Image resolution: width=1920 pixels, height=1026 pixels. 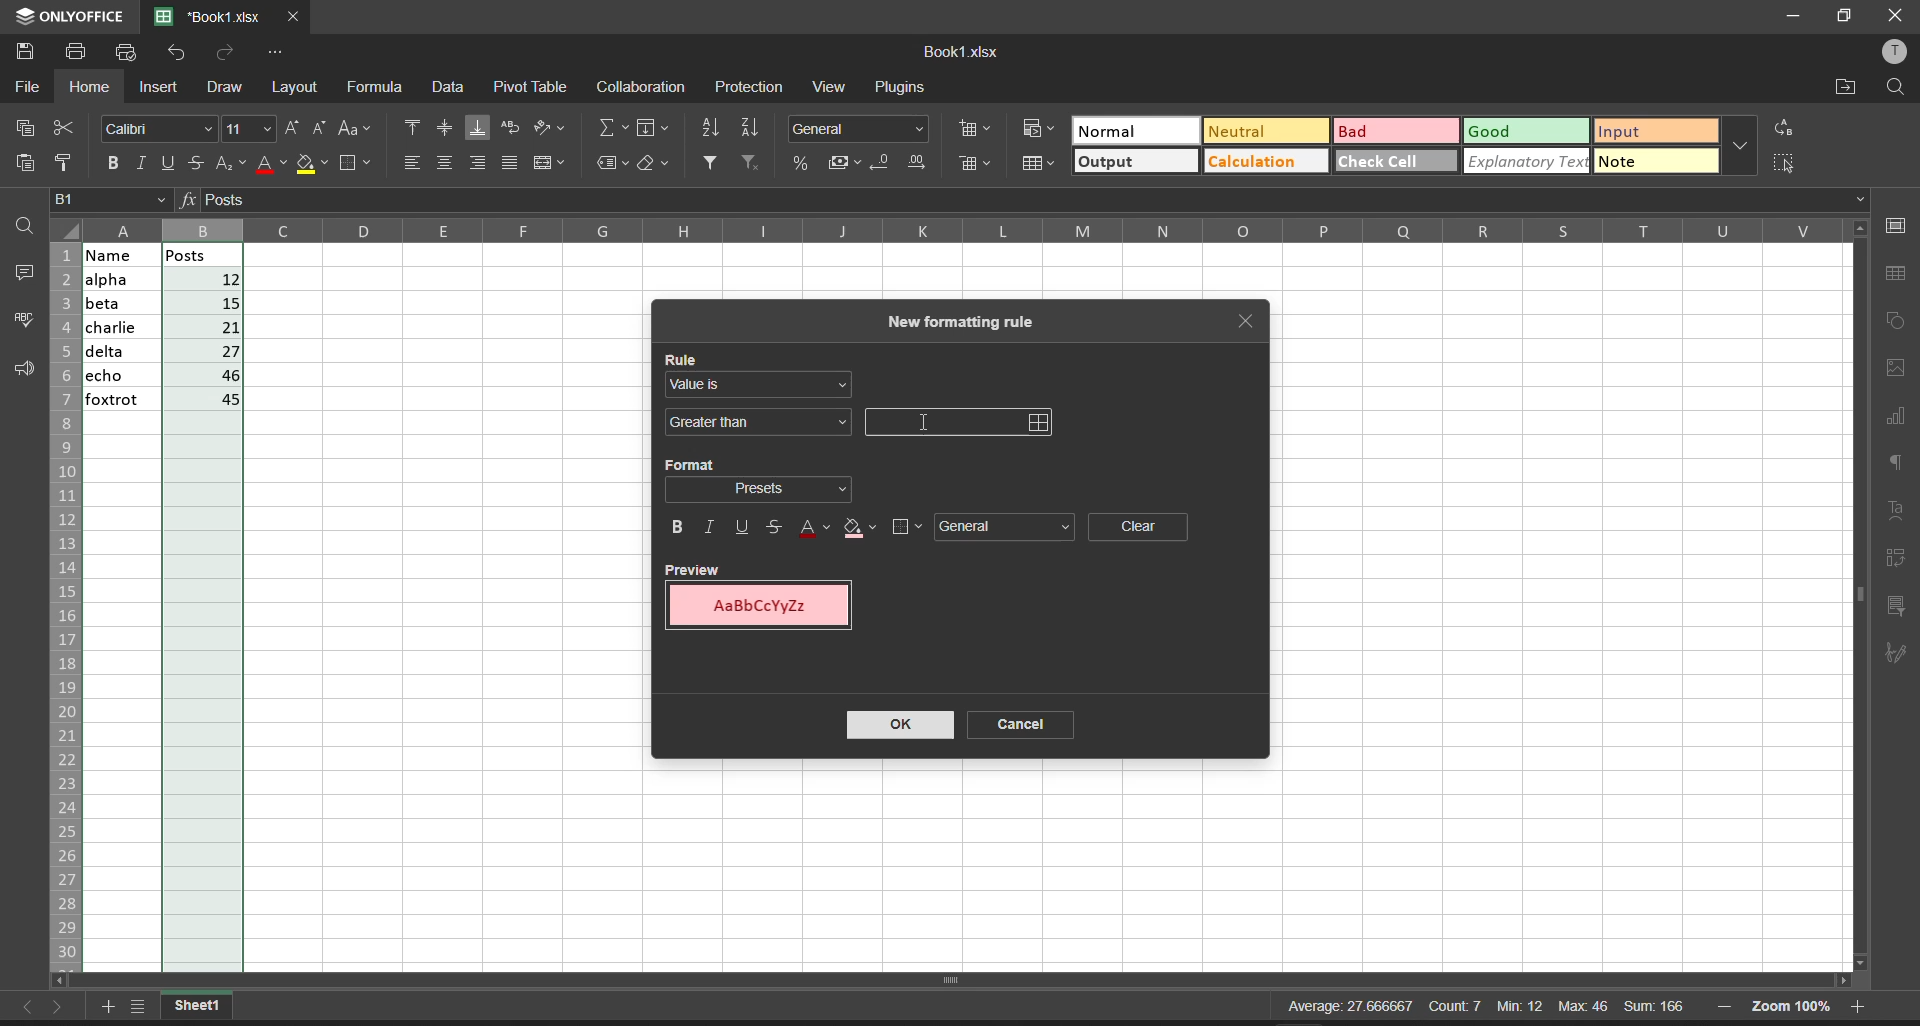 I want to click on fill color, so click(x=861, y=527).